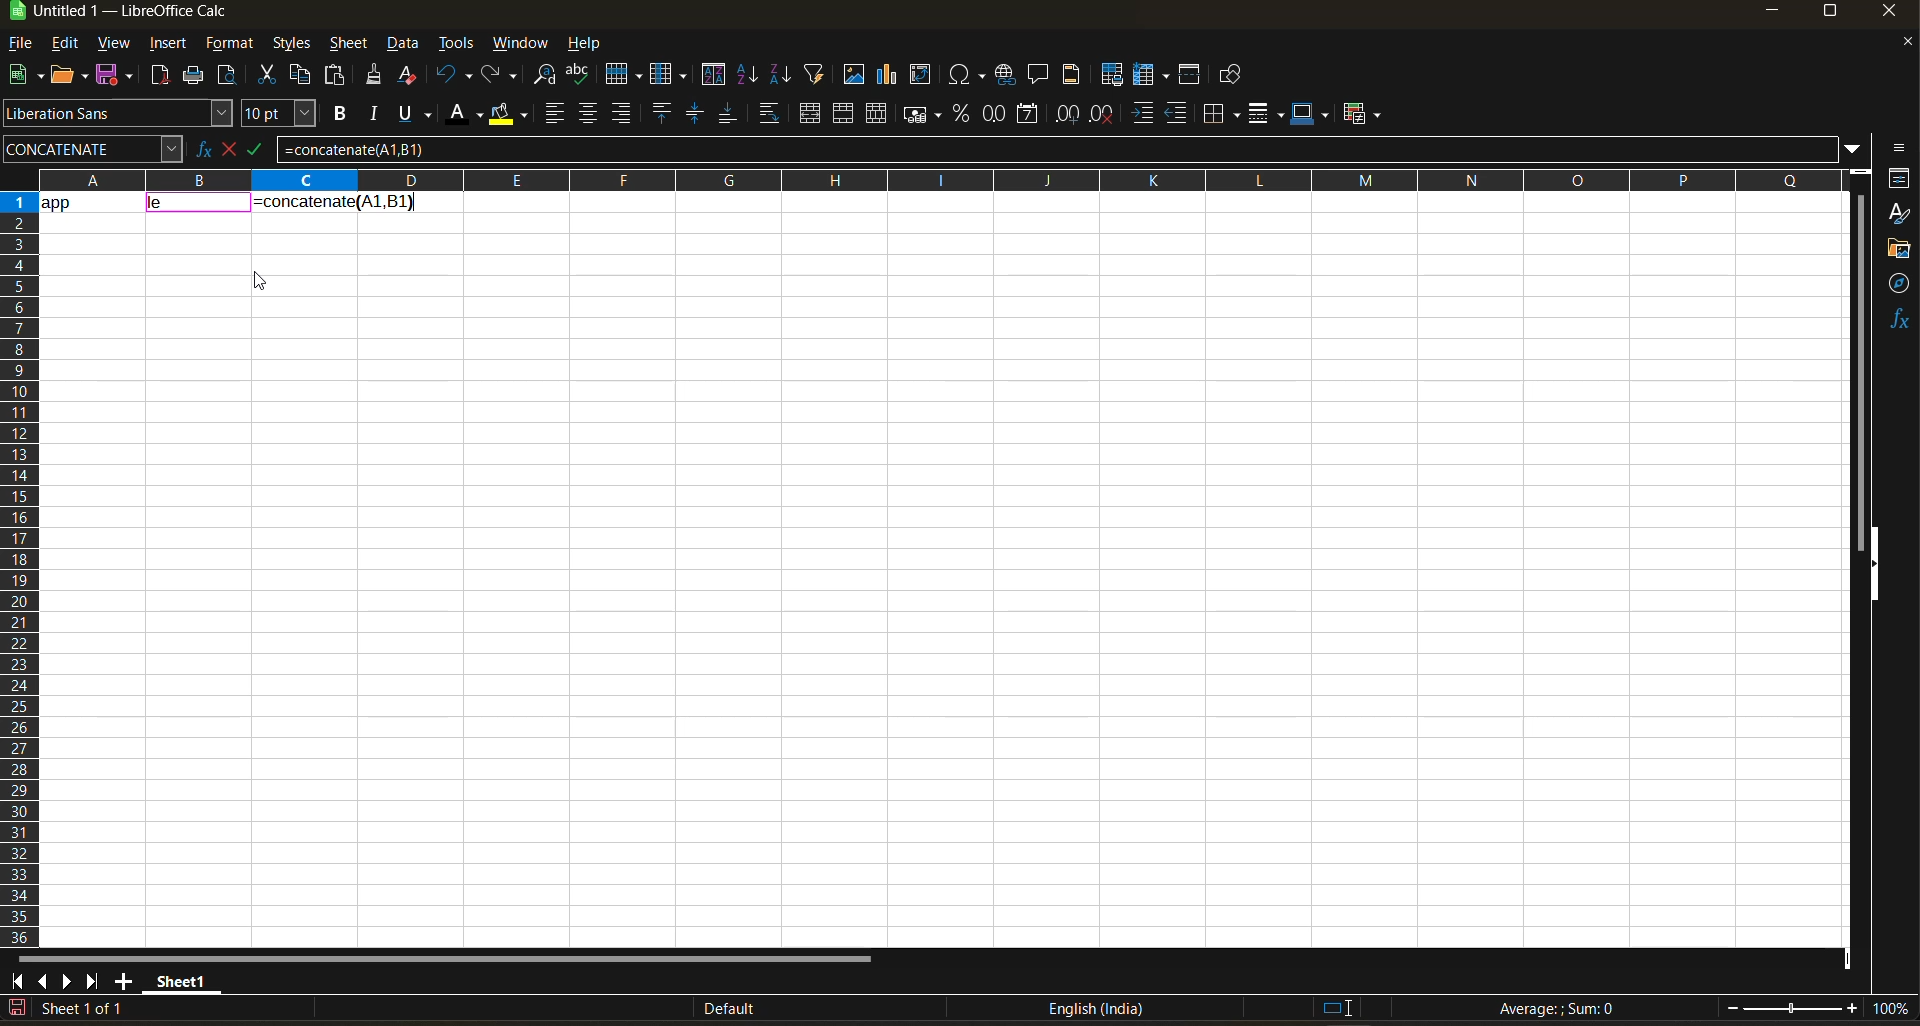  I want to click on function wizard, so click(197, 149).